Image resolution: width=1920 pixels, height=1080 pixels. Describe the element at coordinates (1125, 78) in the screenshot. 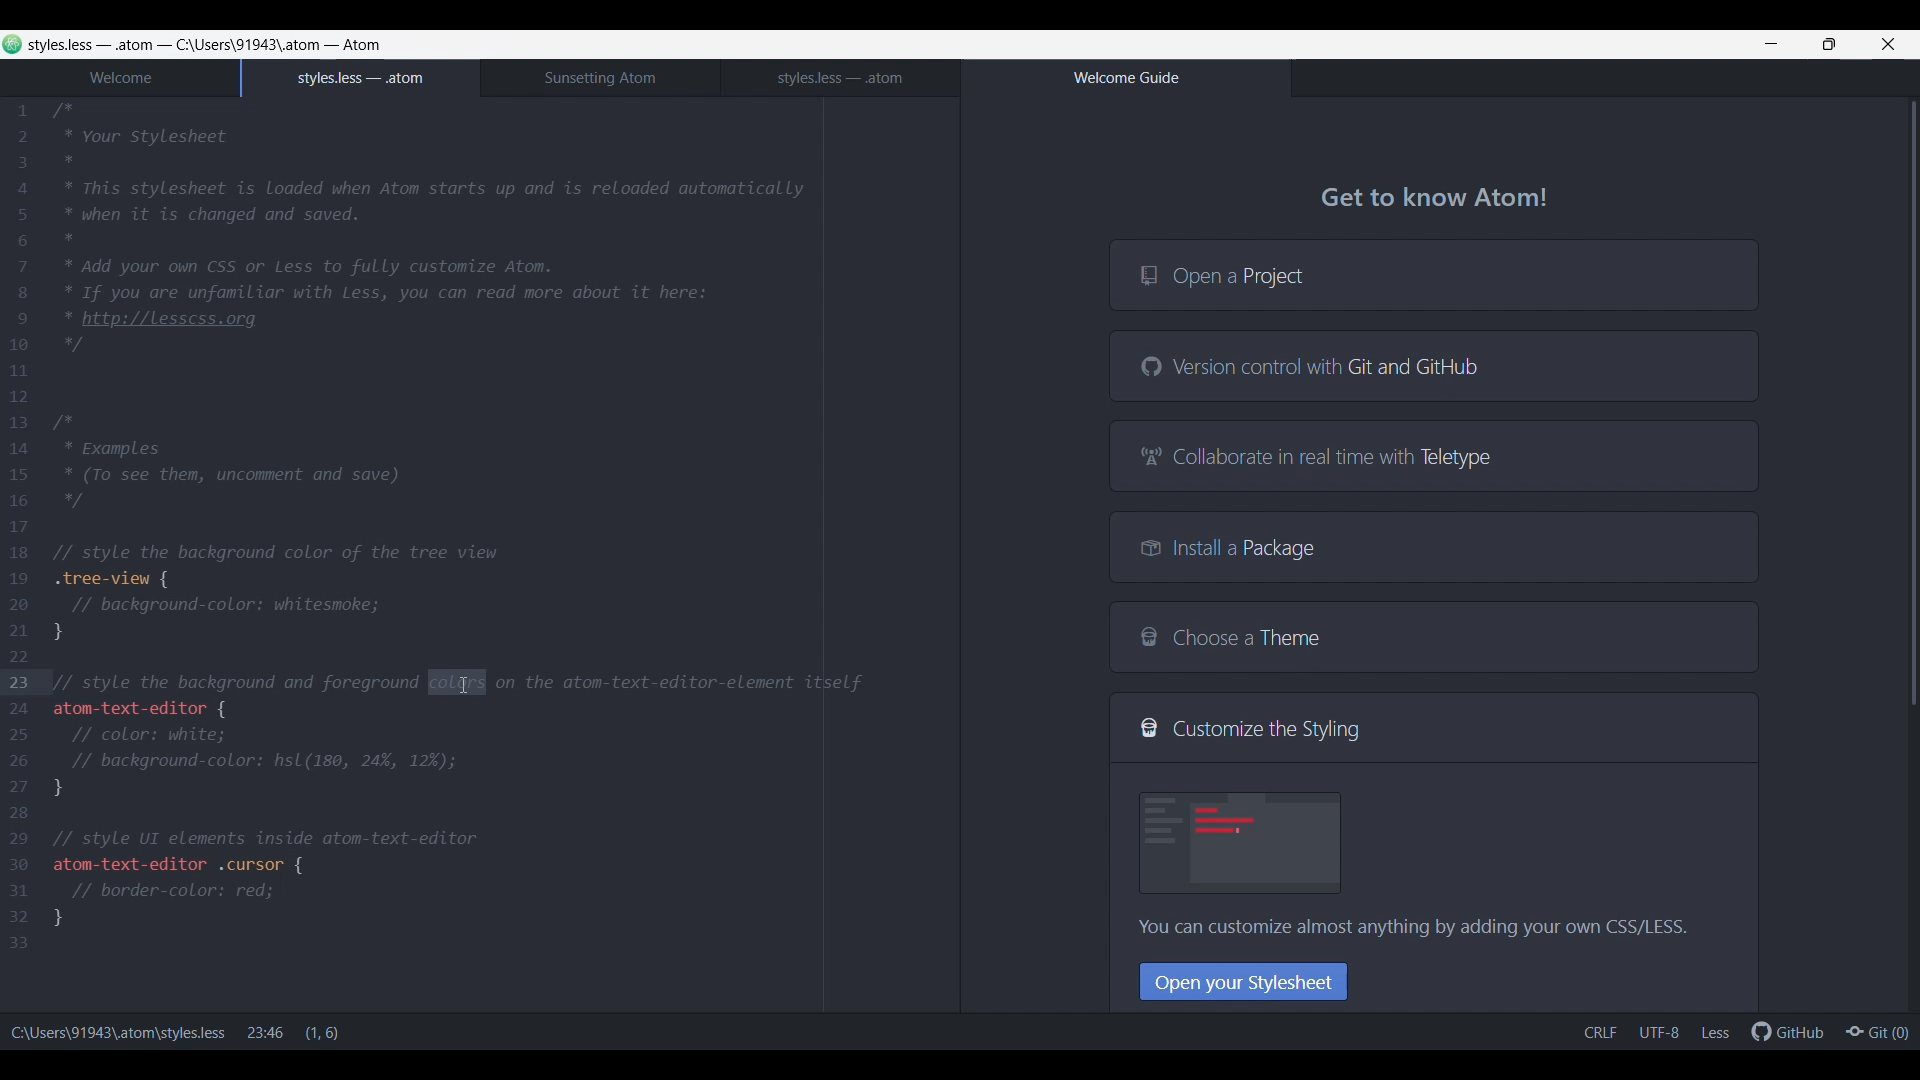

I see `Welcome guide tab` at that location.